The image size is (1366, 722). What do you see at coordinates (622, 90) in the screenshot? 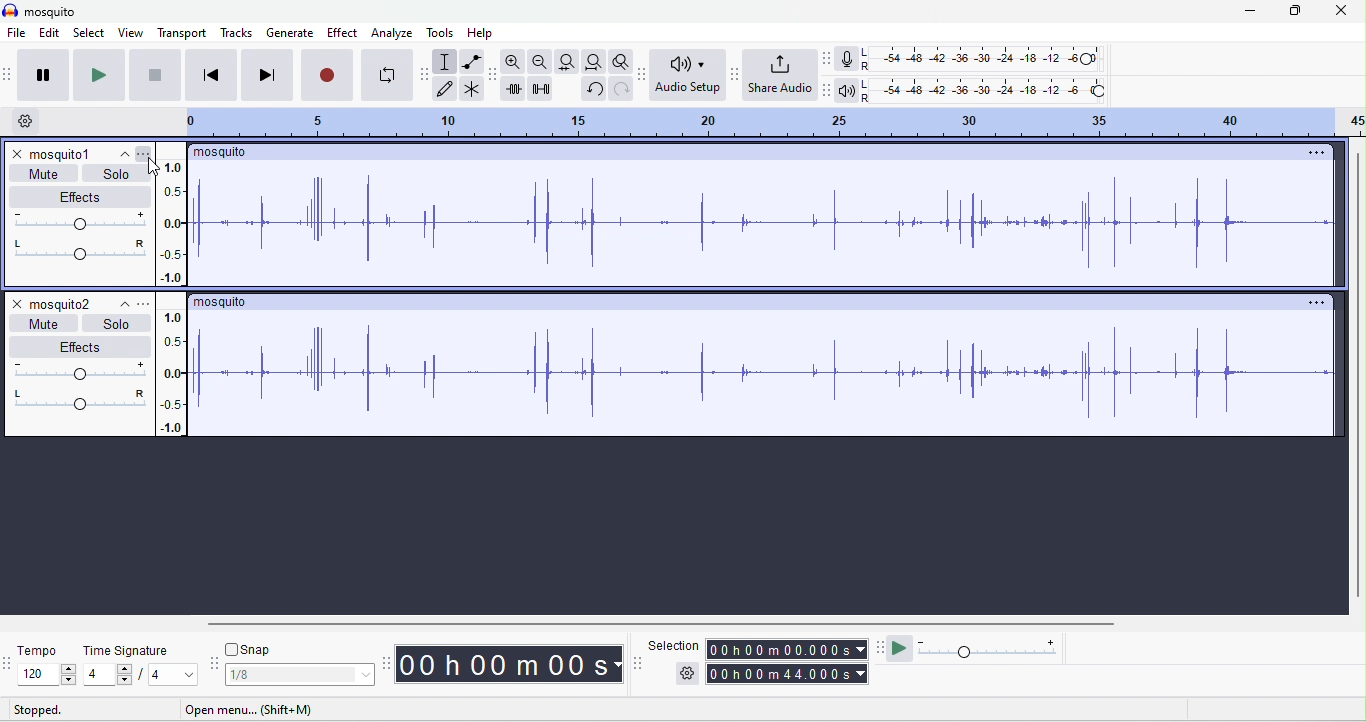
I see `redo` at bounding box center [622, 90].